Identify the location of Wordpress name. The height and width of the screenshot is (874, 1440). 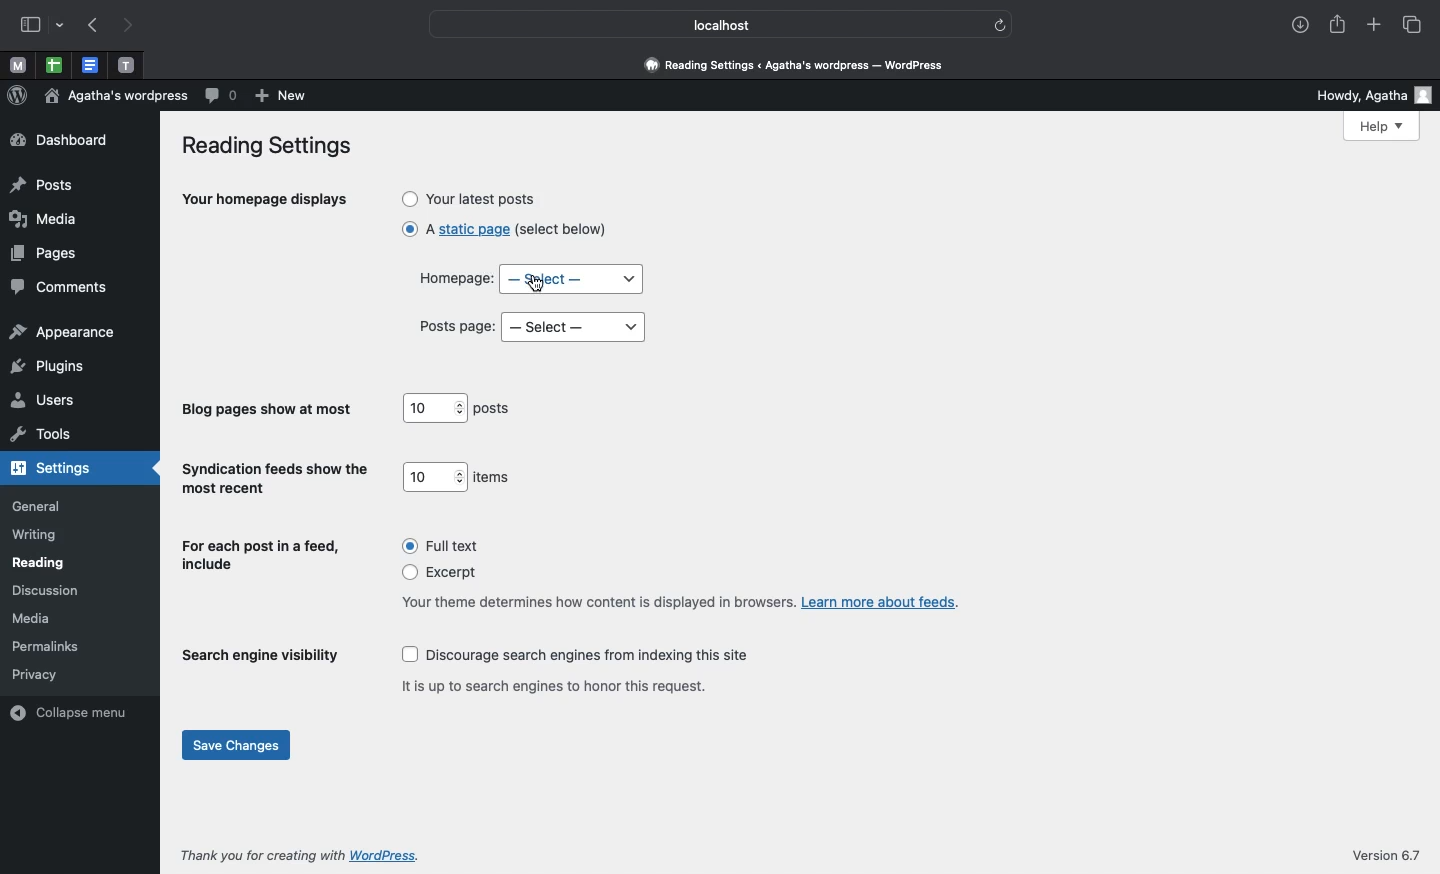
(118, 95).